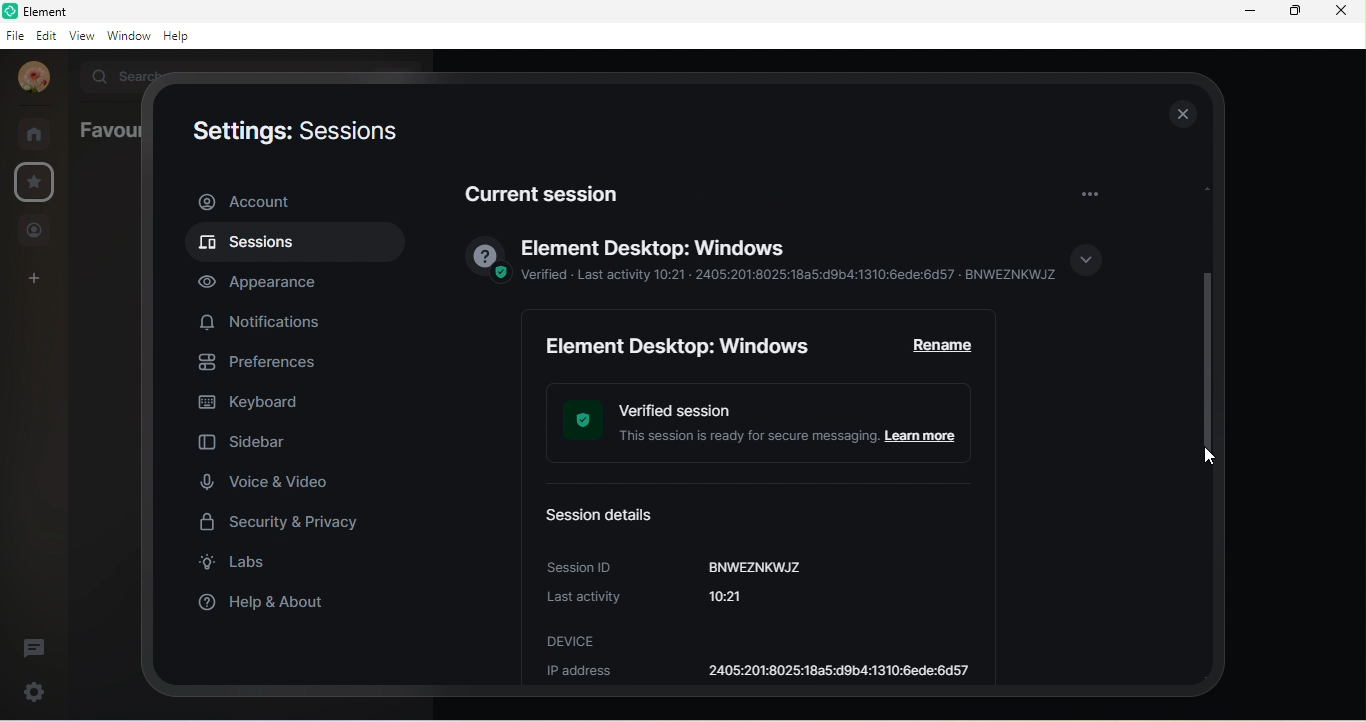 This screenshot has height=722, width=1366. I want to click on verified-last activity 10.21 2405:201:8025:18a5:d8b4:1310:6ede:6d57 bnweznkwjz, so click(791, 276).